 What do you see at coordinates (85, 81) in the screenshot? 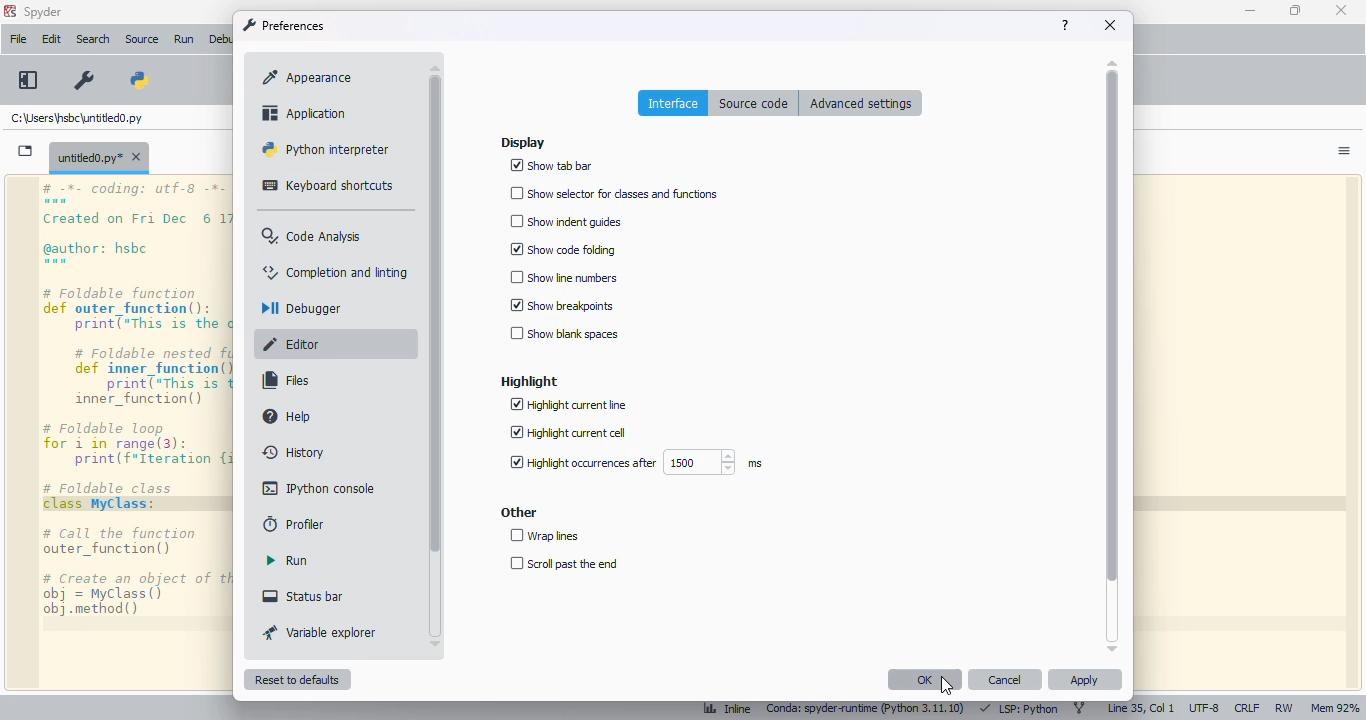
I see `preferences` at bounding box center [85, 81].